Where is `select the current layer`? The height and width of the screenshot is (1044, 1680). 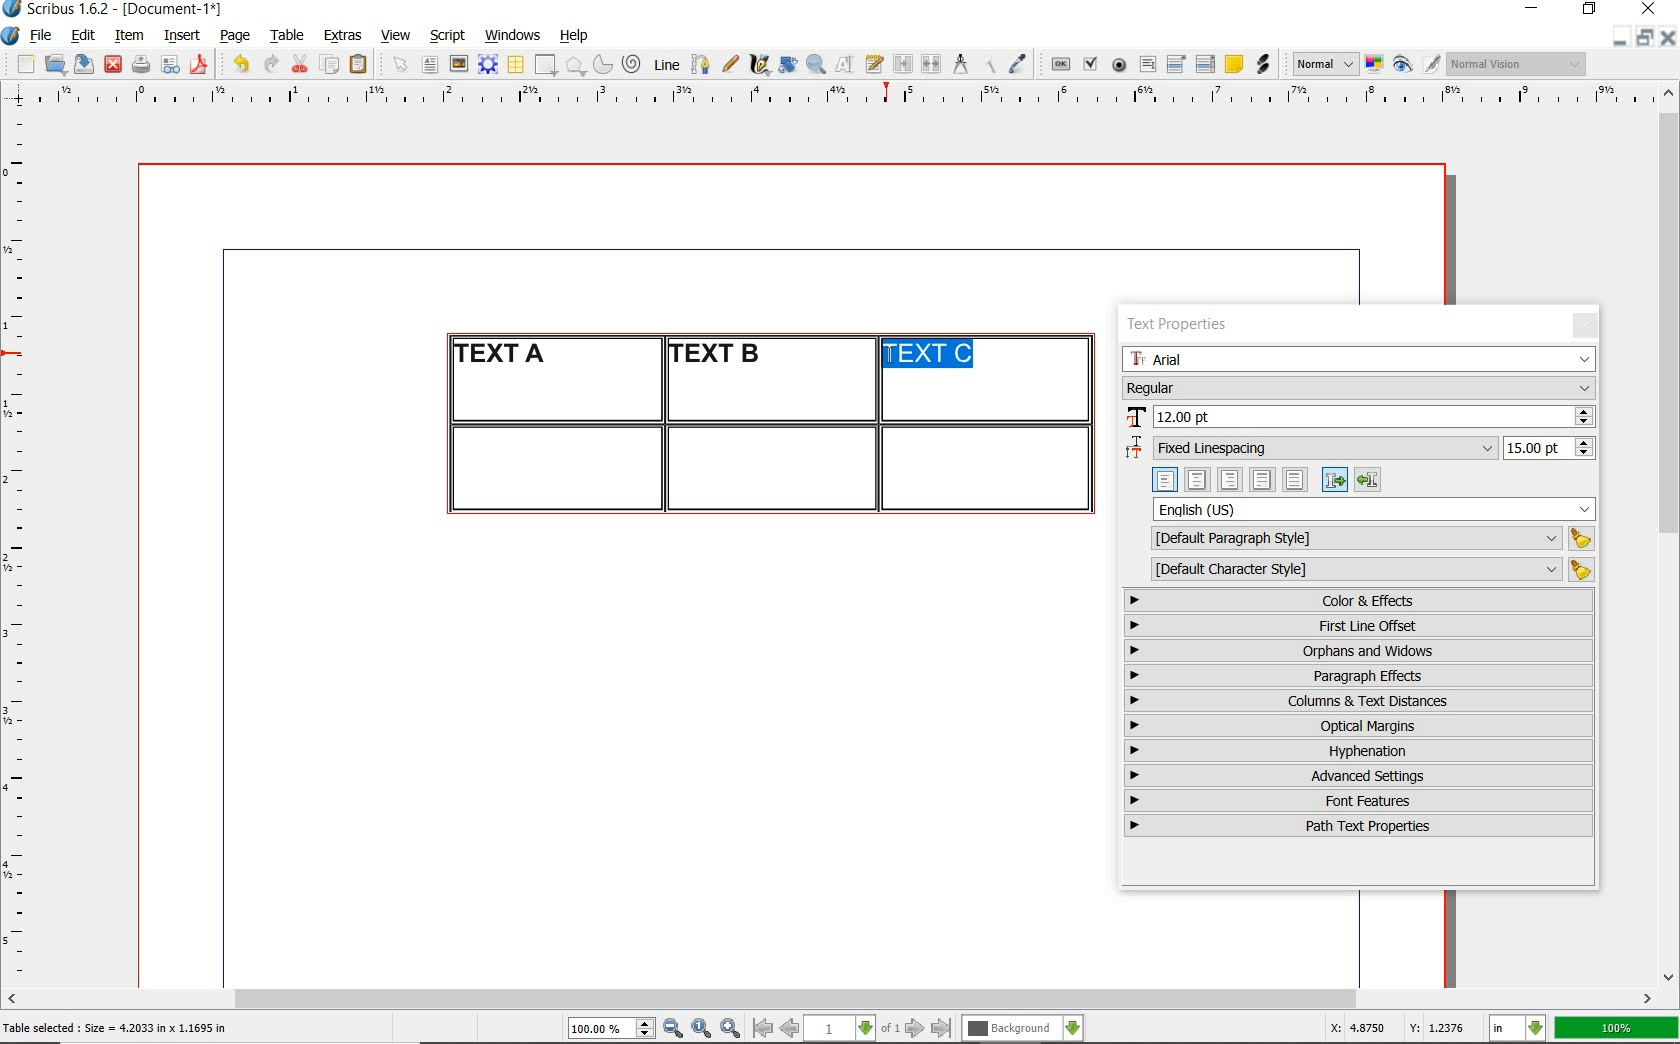 select the current layer is located at coordinates (1023, 1029).